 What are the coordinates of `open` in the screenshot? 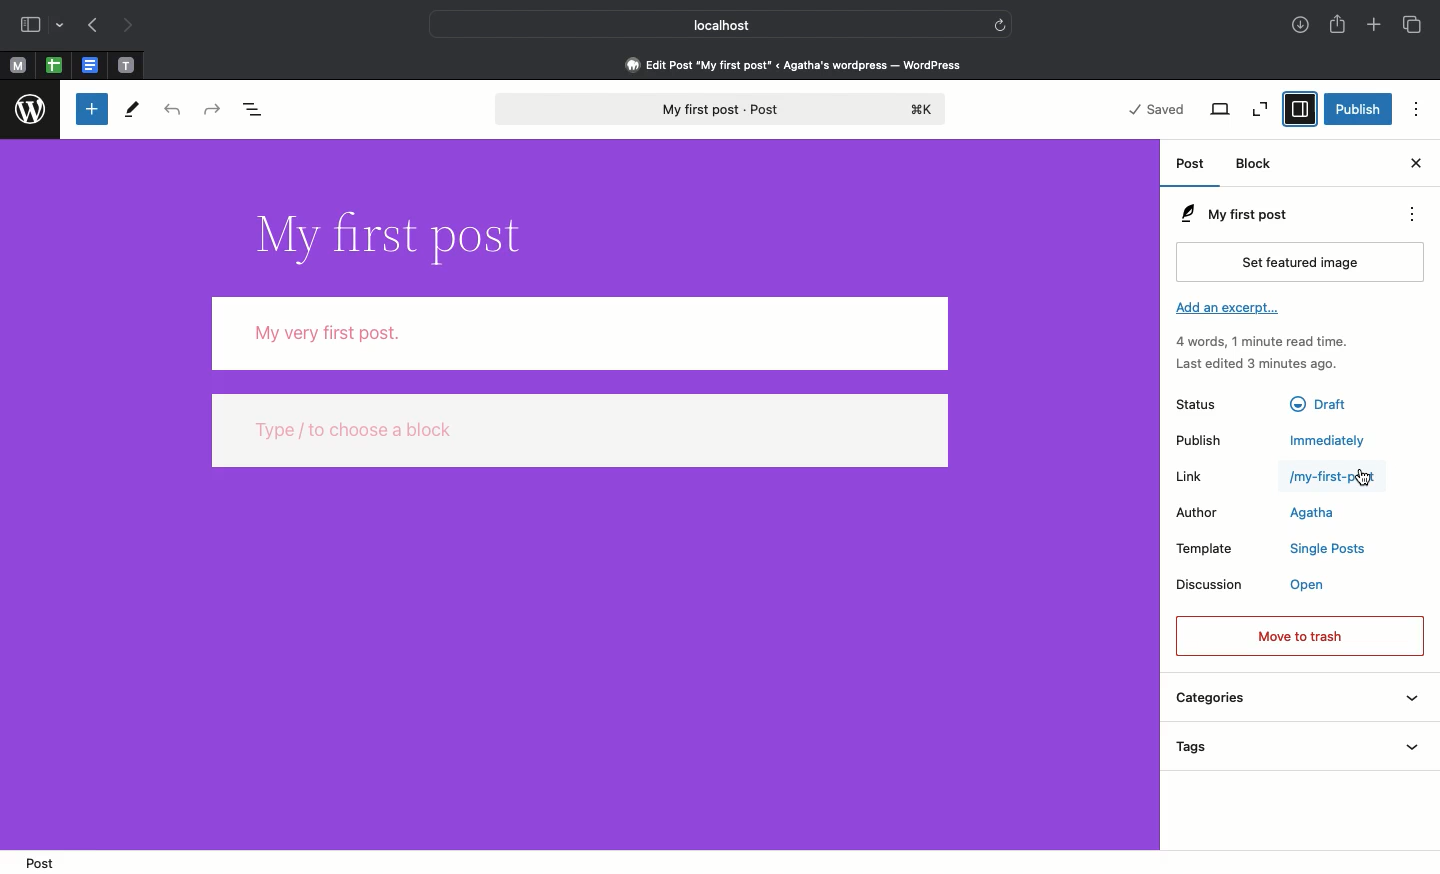 It's located at (1314, 585).